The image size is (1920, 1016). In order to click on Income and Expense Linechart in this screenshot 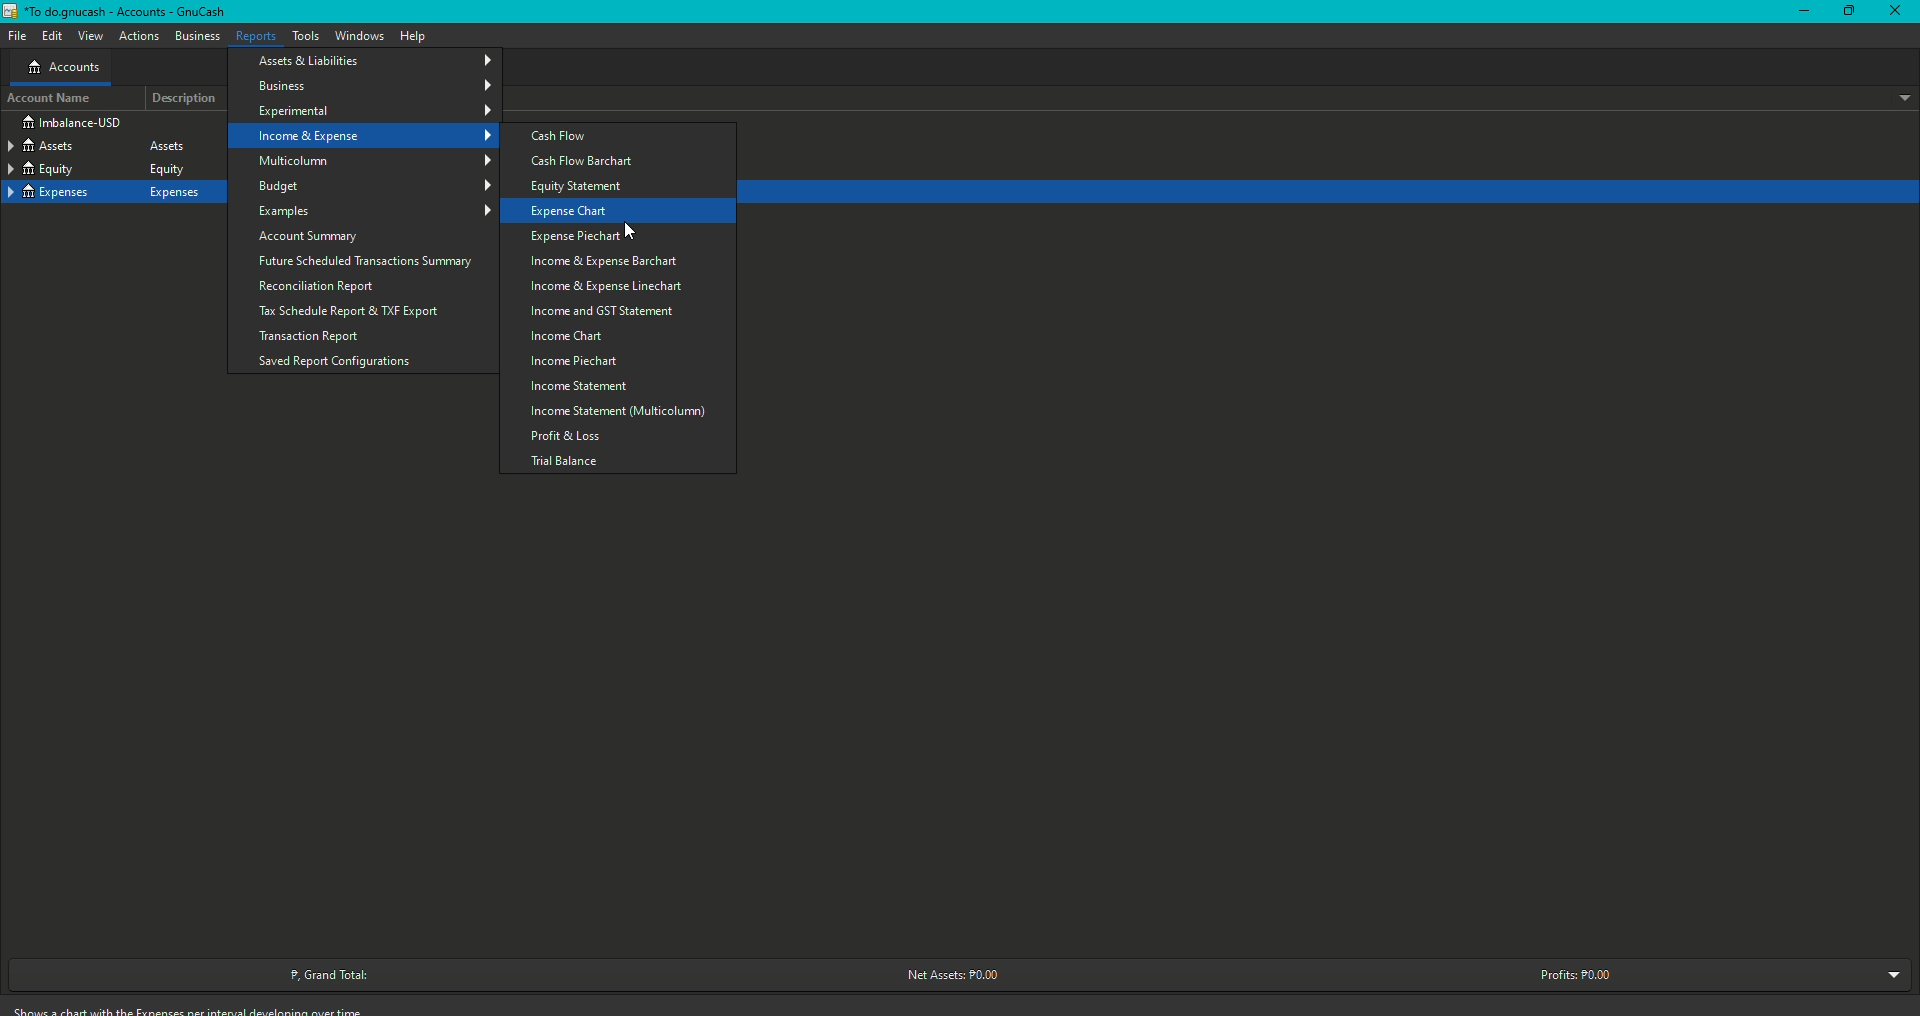, I will do `click(608, 287)`.